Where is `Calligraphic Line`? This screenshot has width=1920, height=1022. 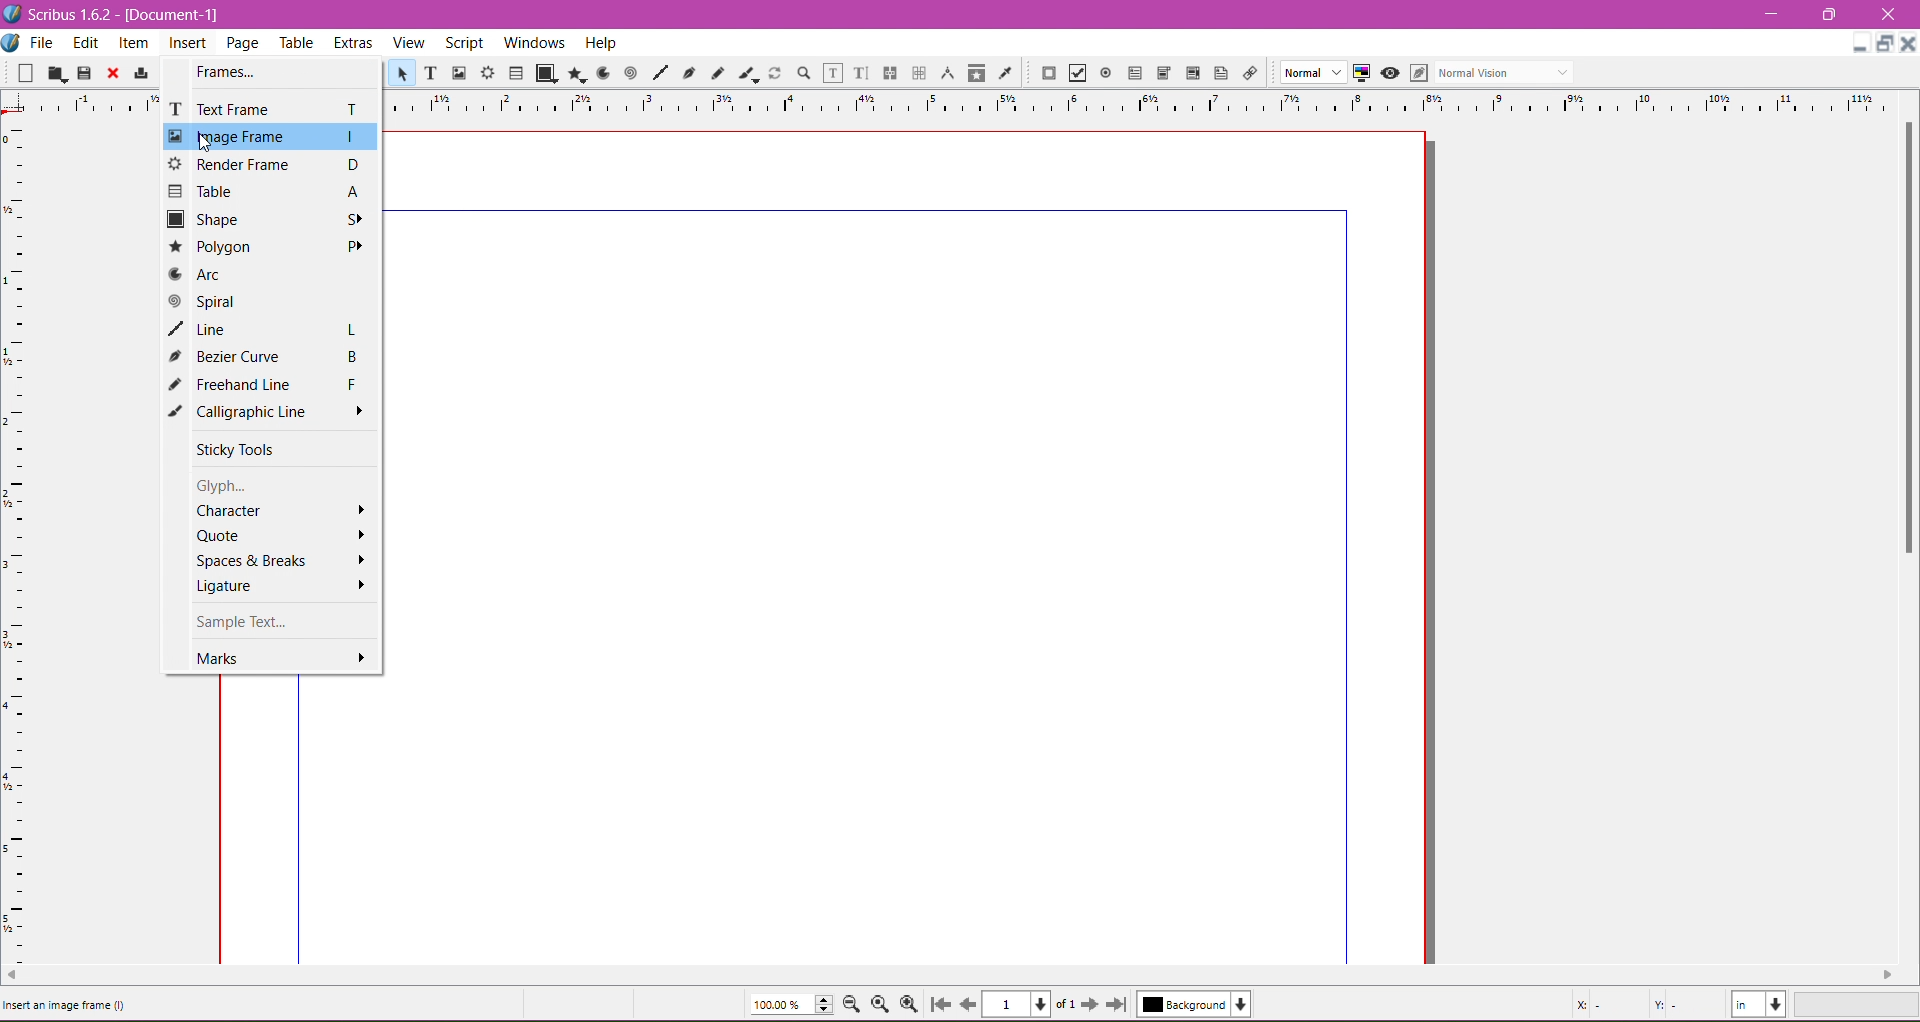
Calligraphic Line is located at coordinates (747, 73).